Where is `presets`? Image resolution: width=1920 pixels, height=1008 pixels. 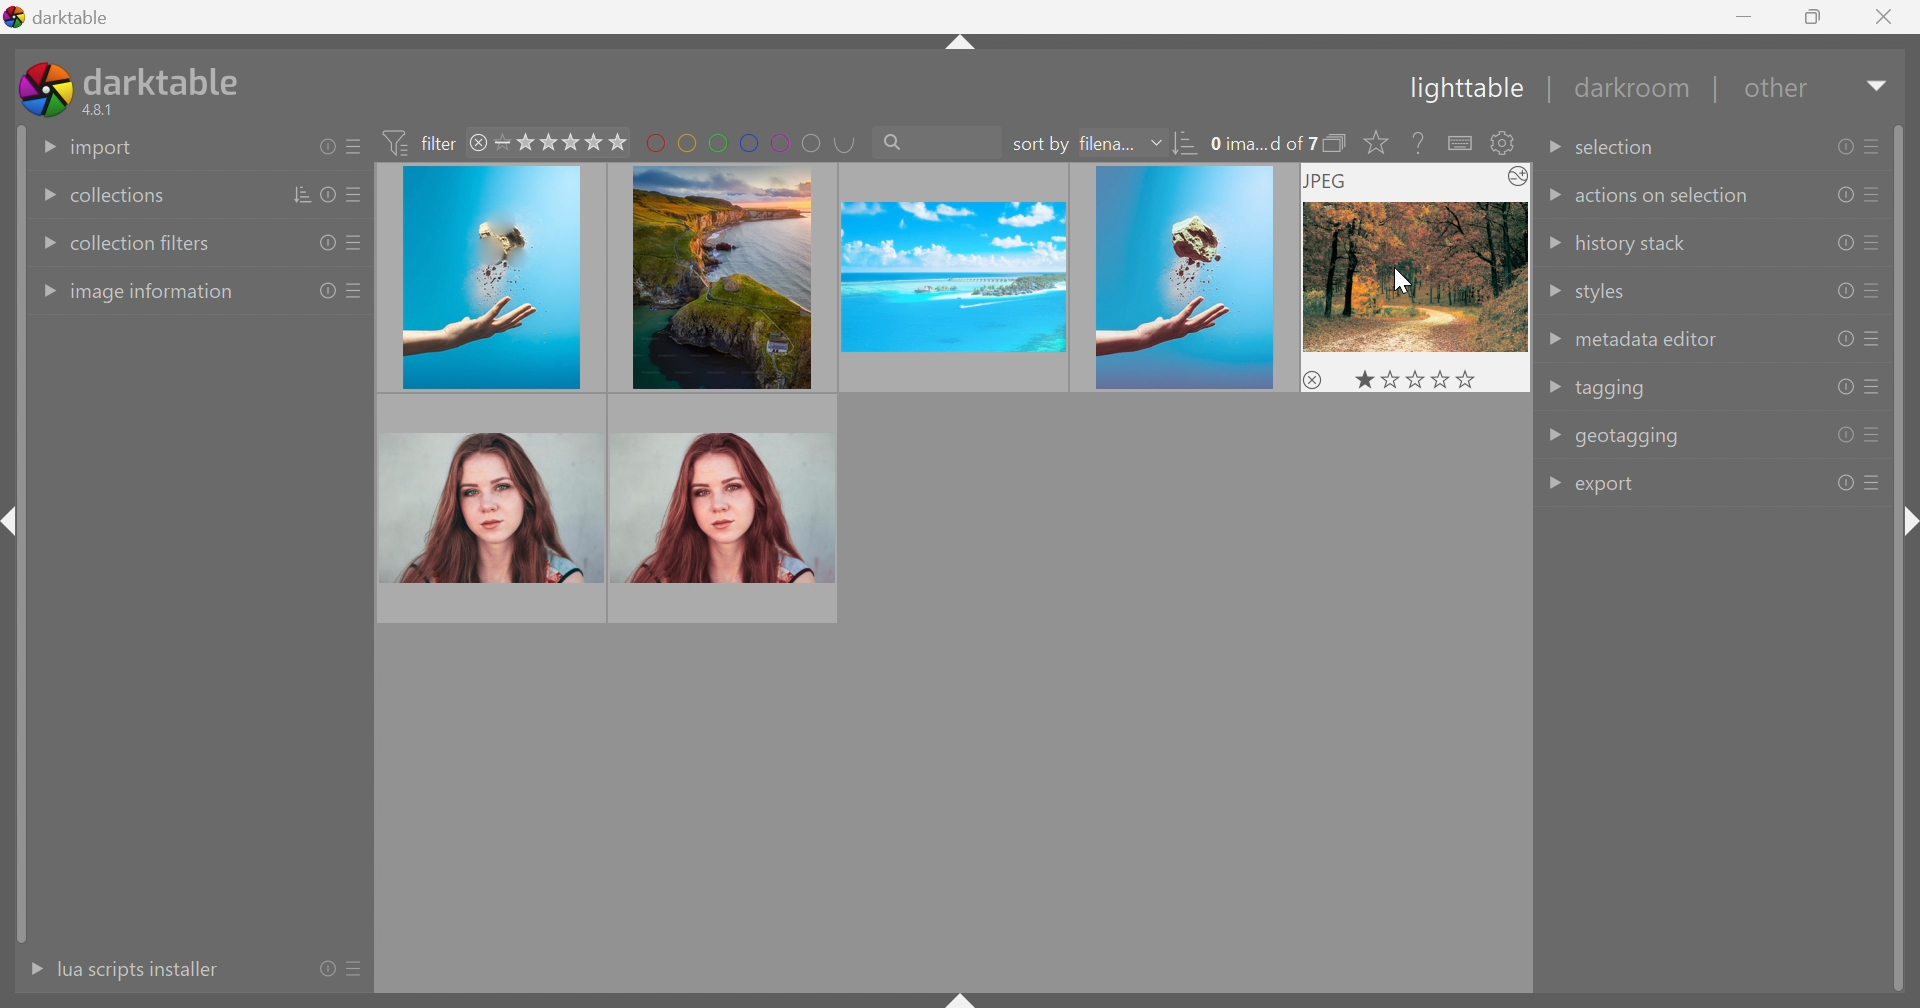 presets is located at coordinates (1877, 241).